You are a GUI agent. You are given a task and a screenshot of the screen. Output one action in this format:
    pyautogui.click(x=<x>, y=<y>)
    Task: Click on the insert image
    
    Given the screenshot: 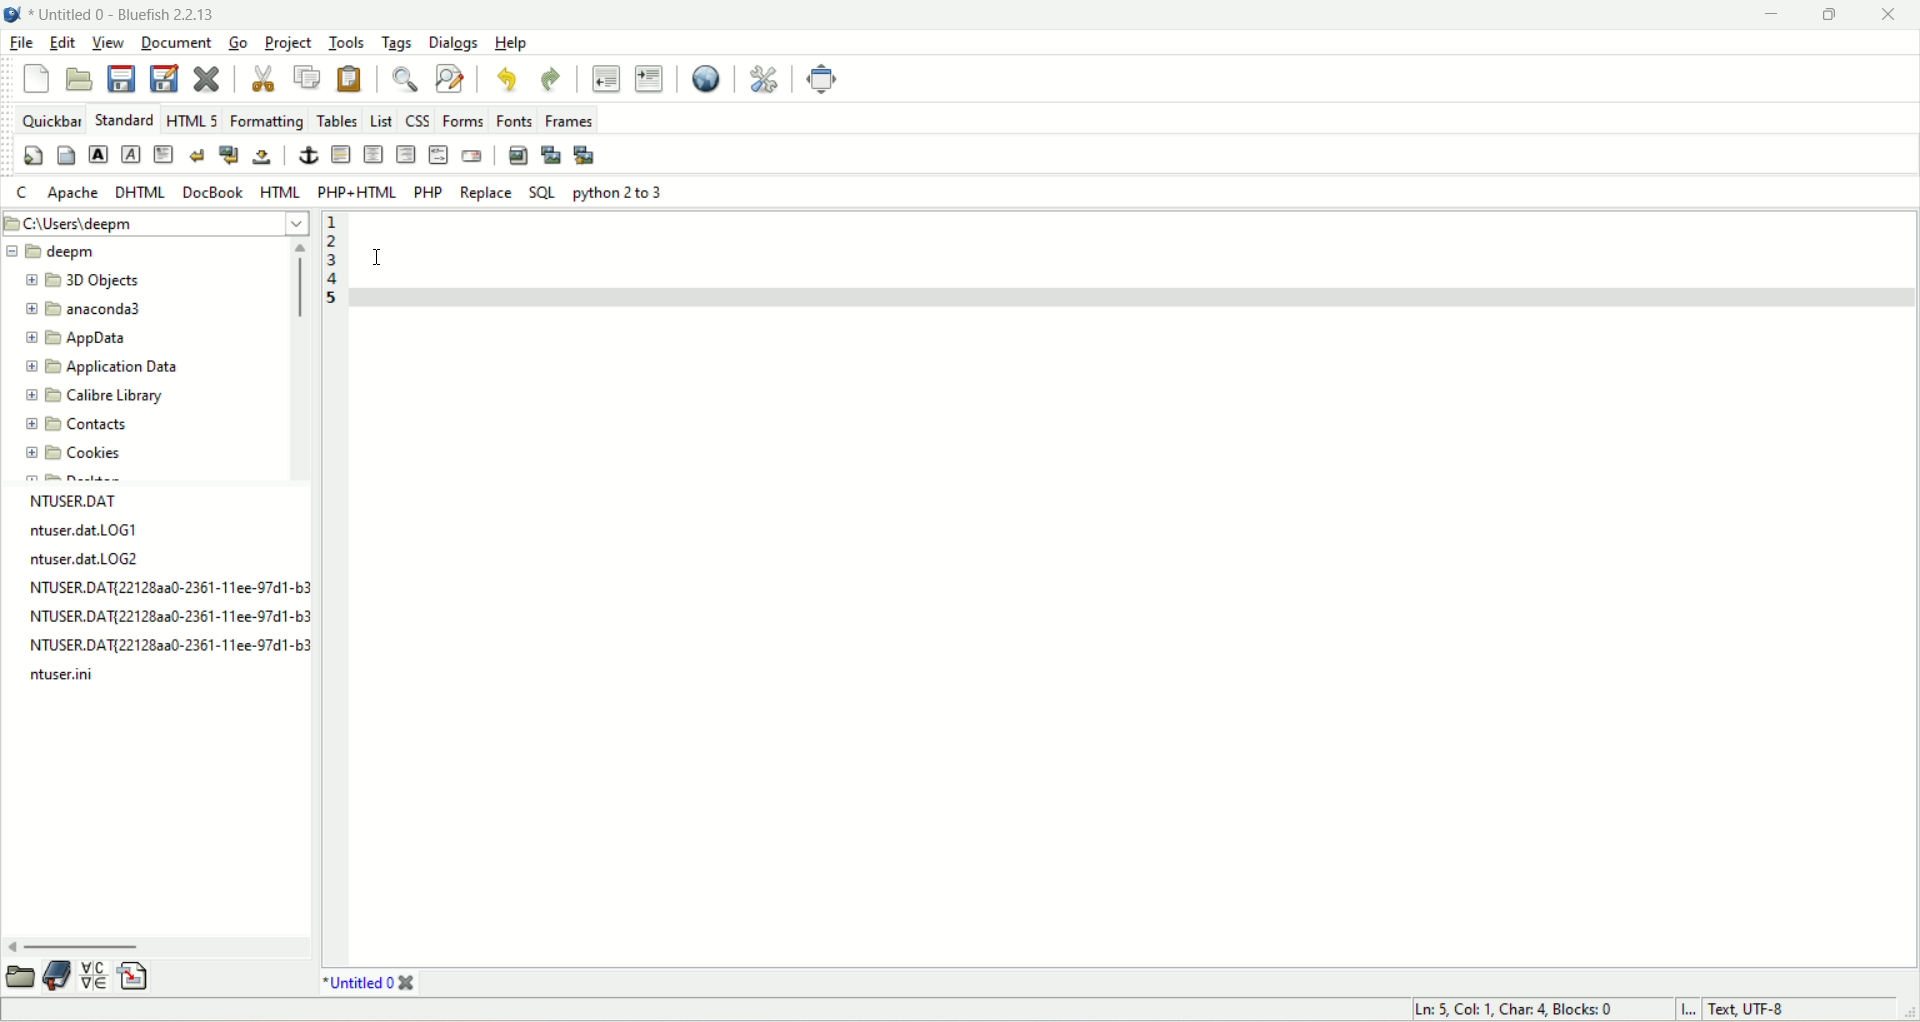 What is the action you would take?
    pyautogui.click(x=518, y=157)
    